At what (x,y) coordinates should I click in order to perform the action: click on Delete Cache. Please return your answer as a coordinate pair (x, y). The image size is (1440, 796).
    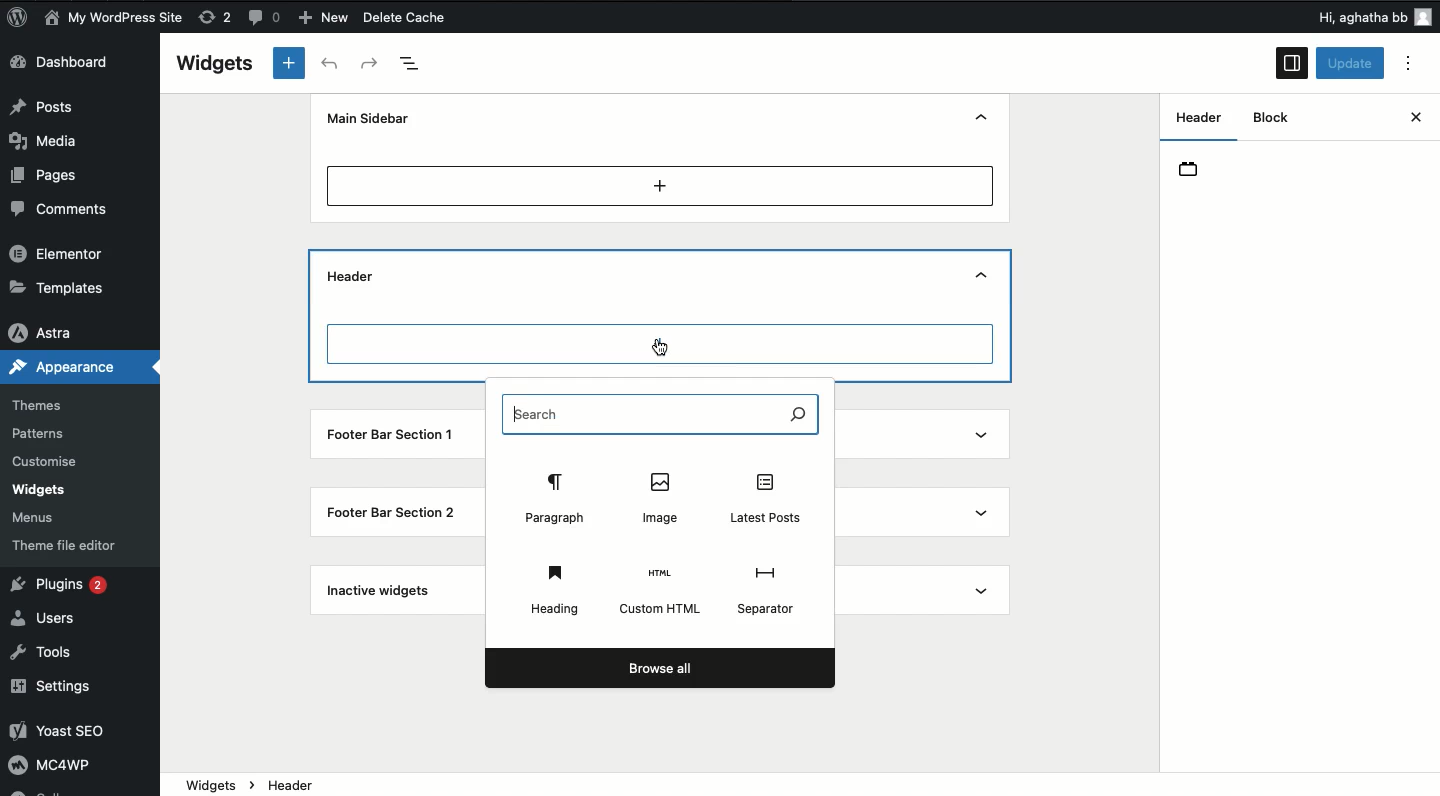
    Looking at the image, I should click on (441, 19).